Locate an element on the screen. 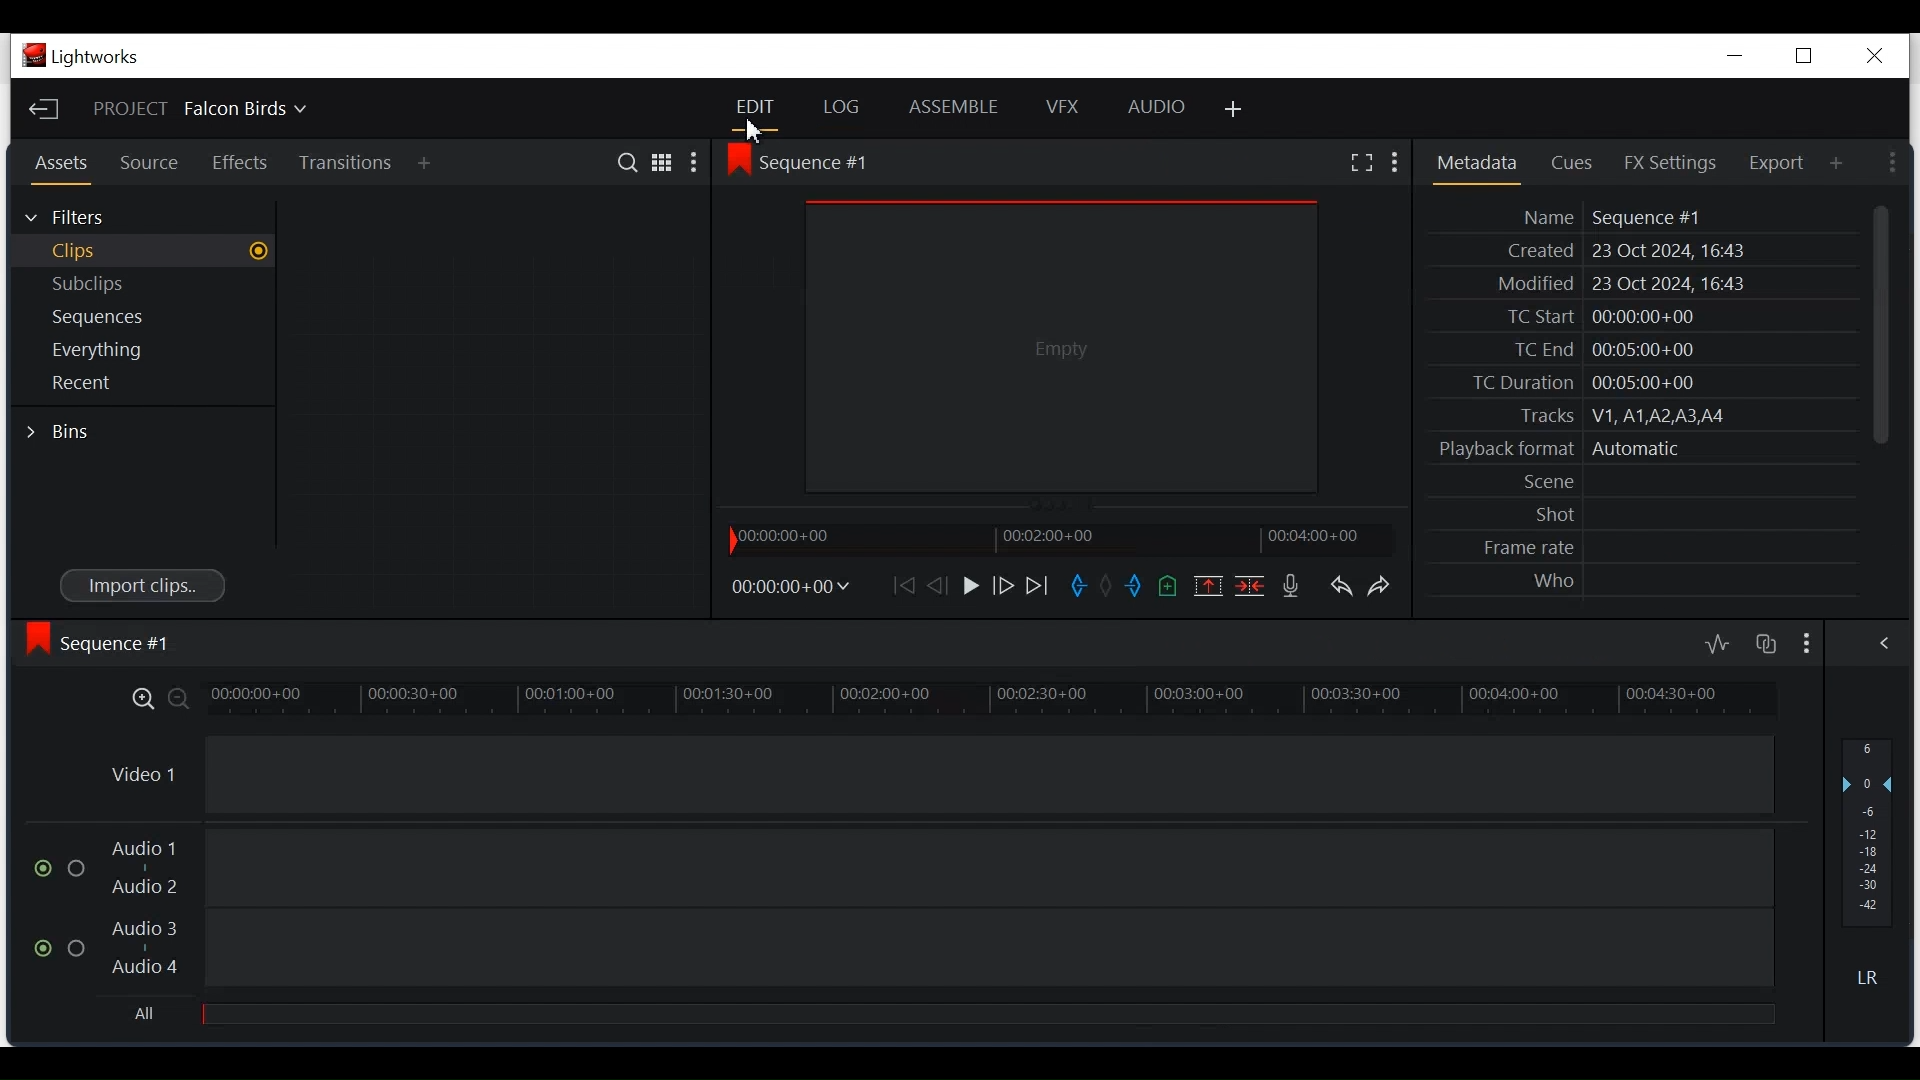 The image size is (1920, 1080). Lightworks Desktop Icon is located at coordinates (82, 56).